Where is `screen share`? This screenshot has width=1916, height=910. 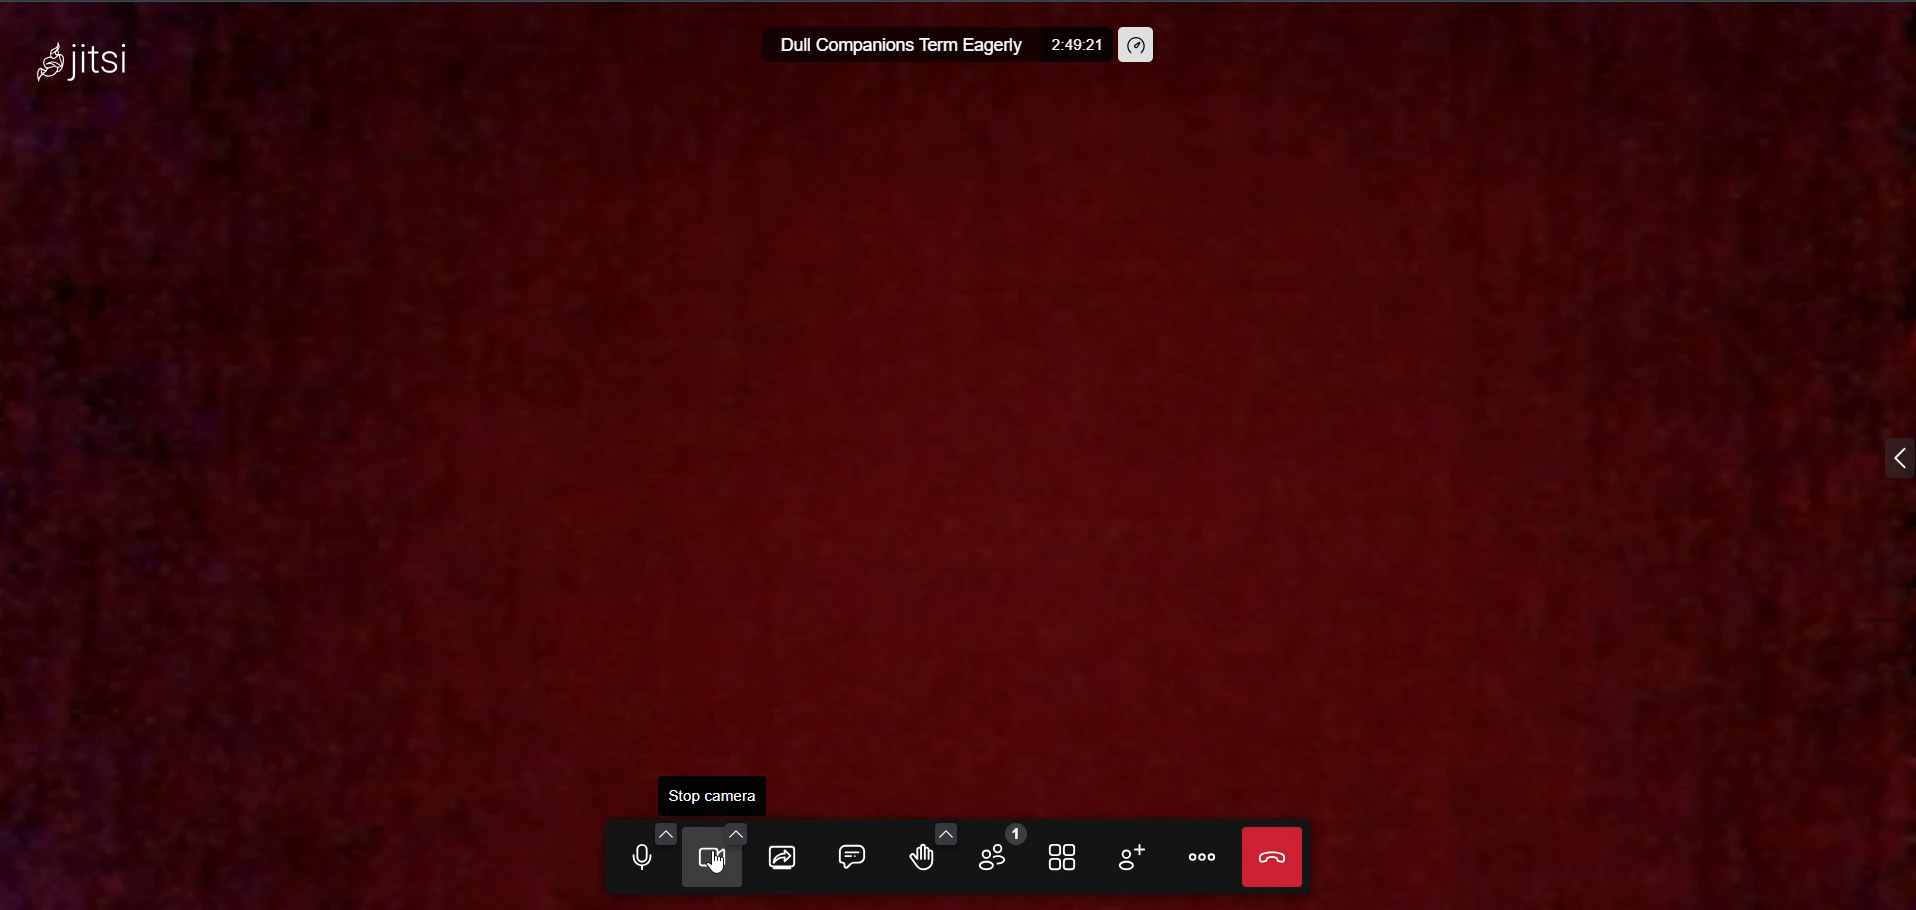 screen share is located at coordinates (782, 855).